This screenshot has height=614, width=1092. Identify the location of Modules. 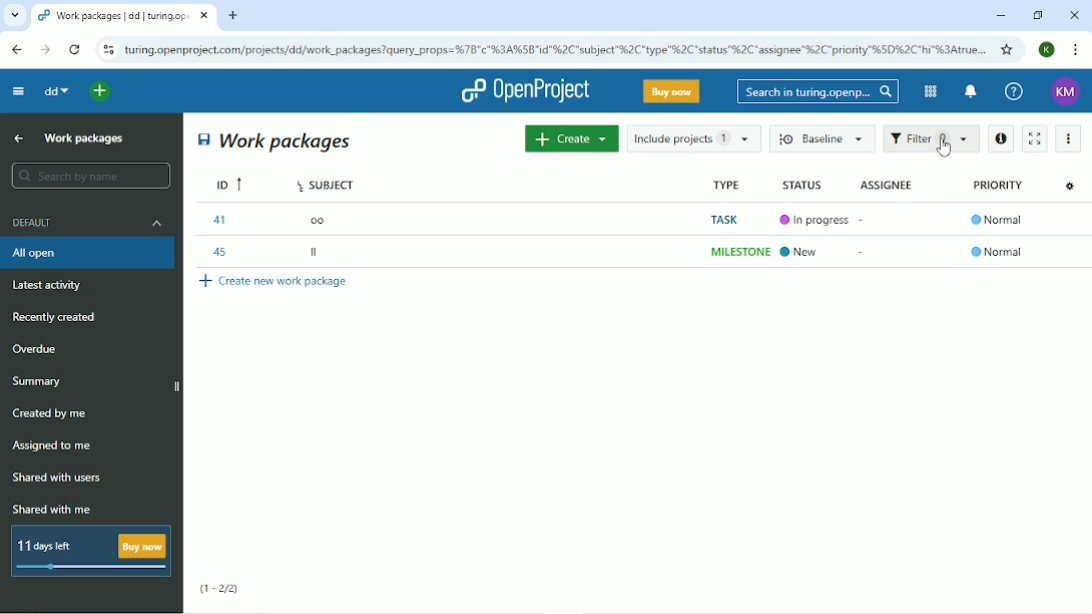
(928, 91).